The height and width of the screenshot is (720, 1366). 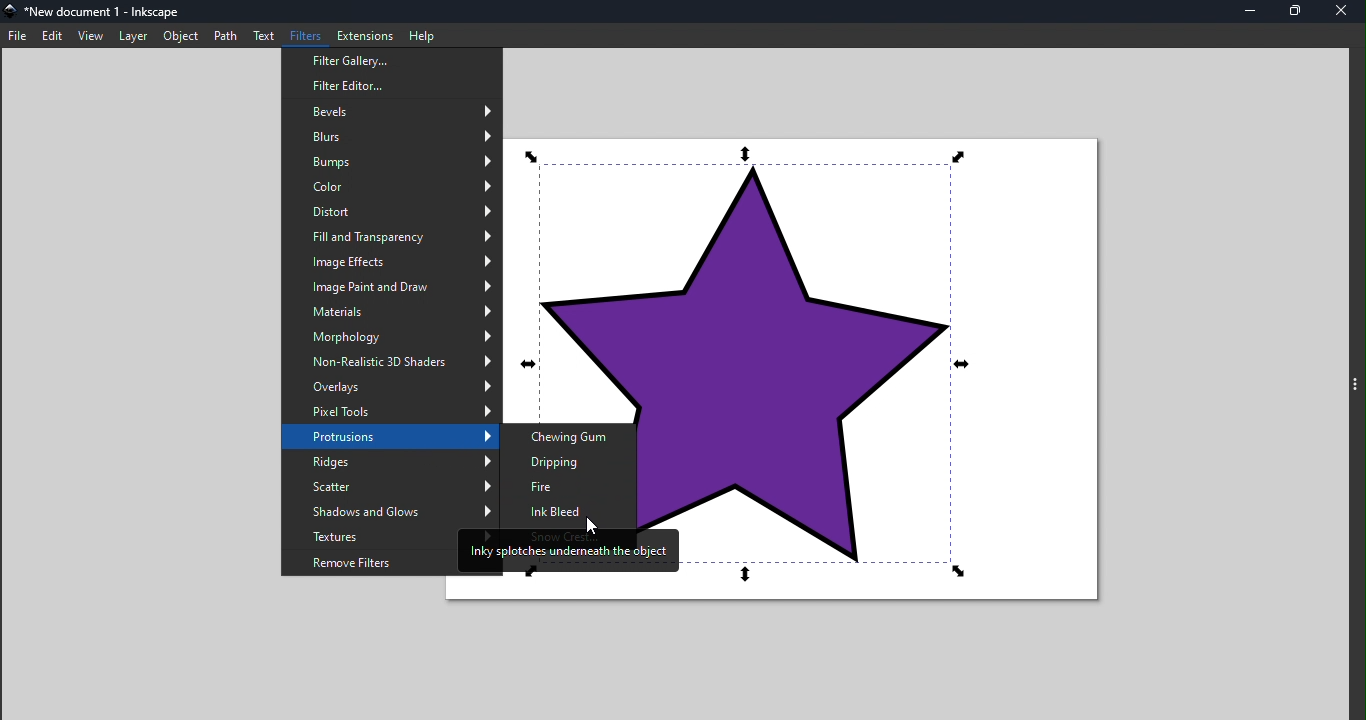 What do you see at coordinates (97, 12) in the screenshot?
I see `File name` at bounding box center [97, 12].